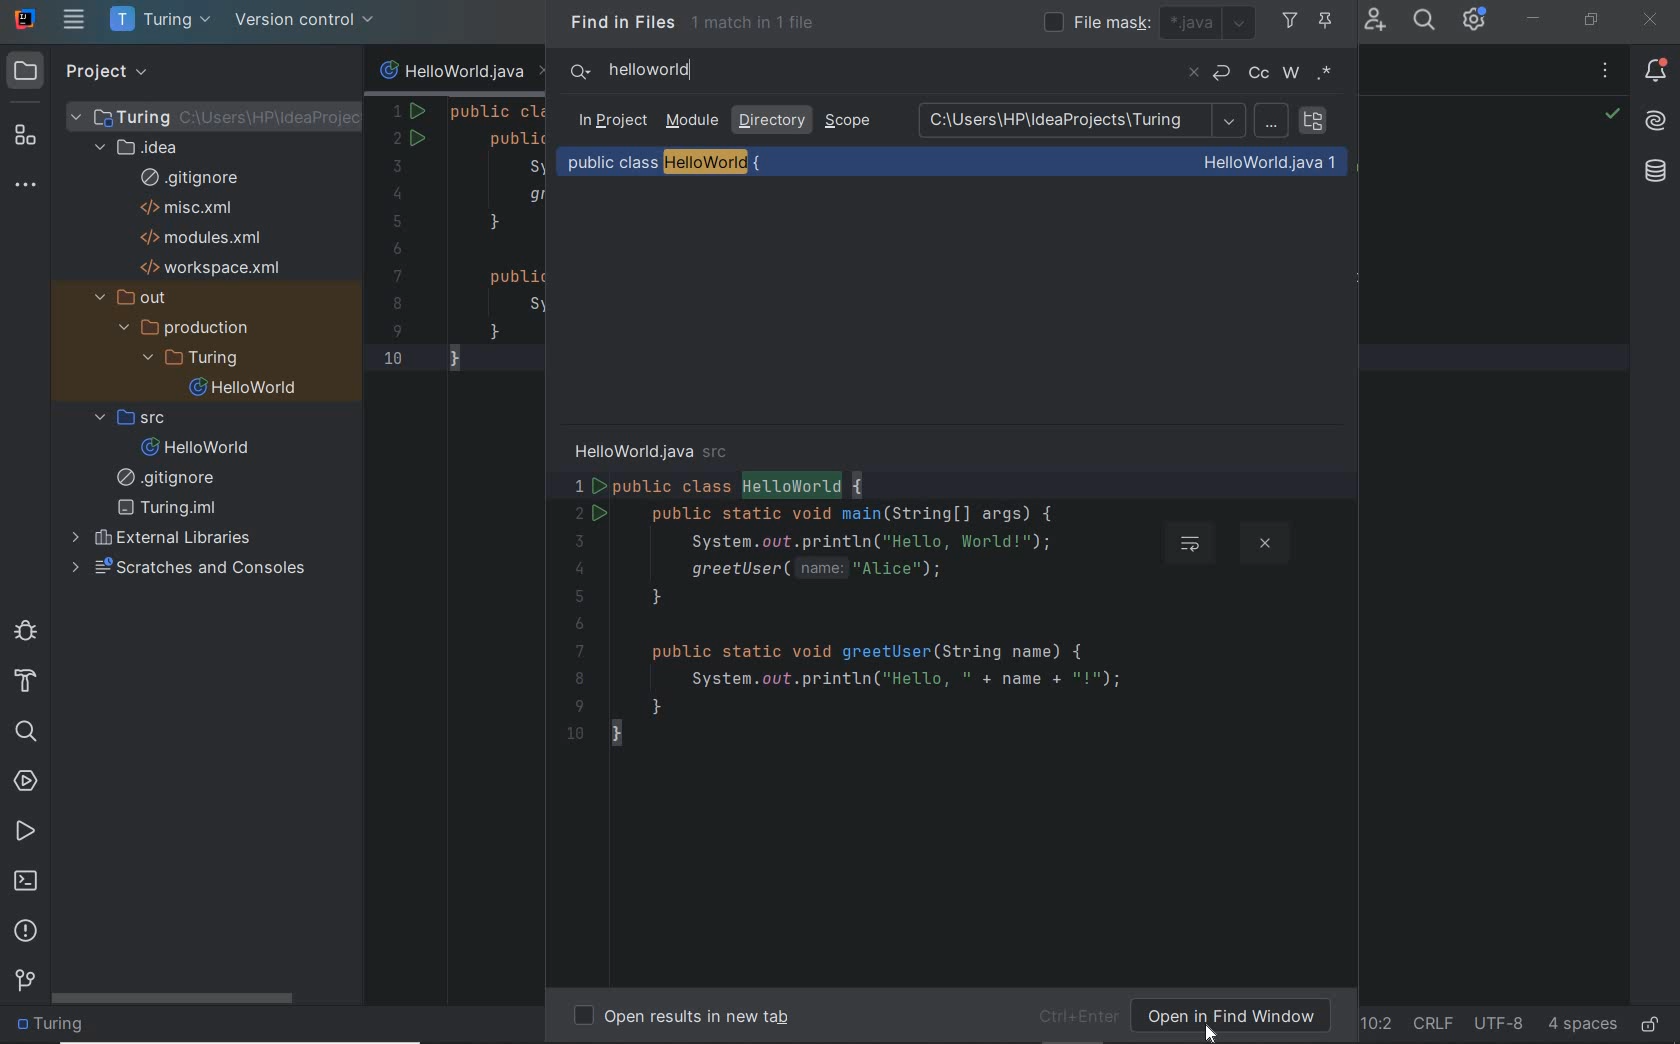  Describe the element at coordinates (770, 127) in the screenshot. I see `directory` at that location.